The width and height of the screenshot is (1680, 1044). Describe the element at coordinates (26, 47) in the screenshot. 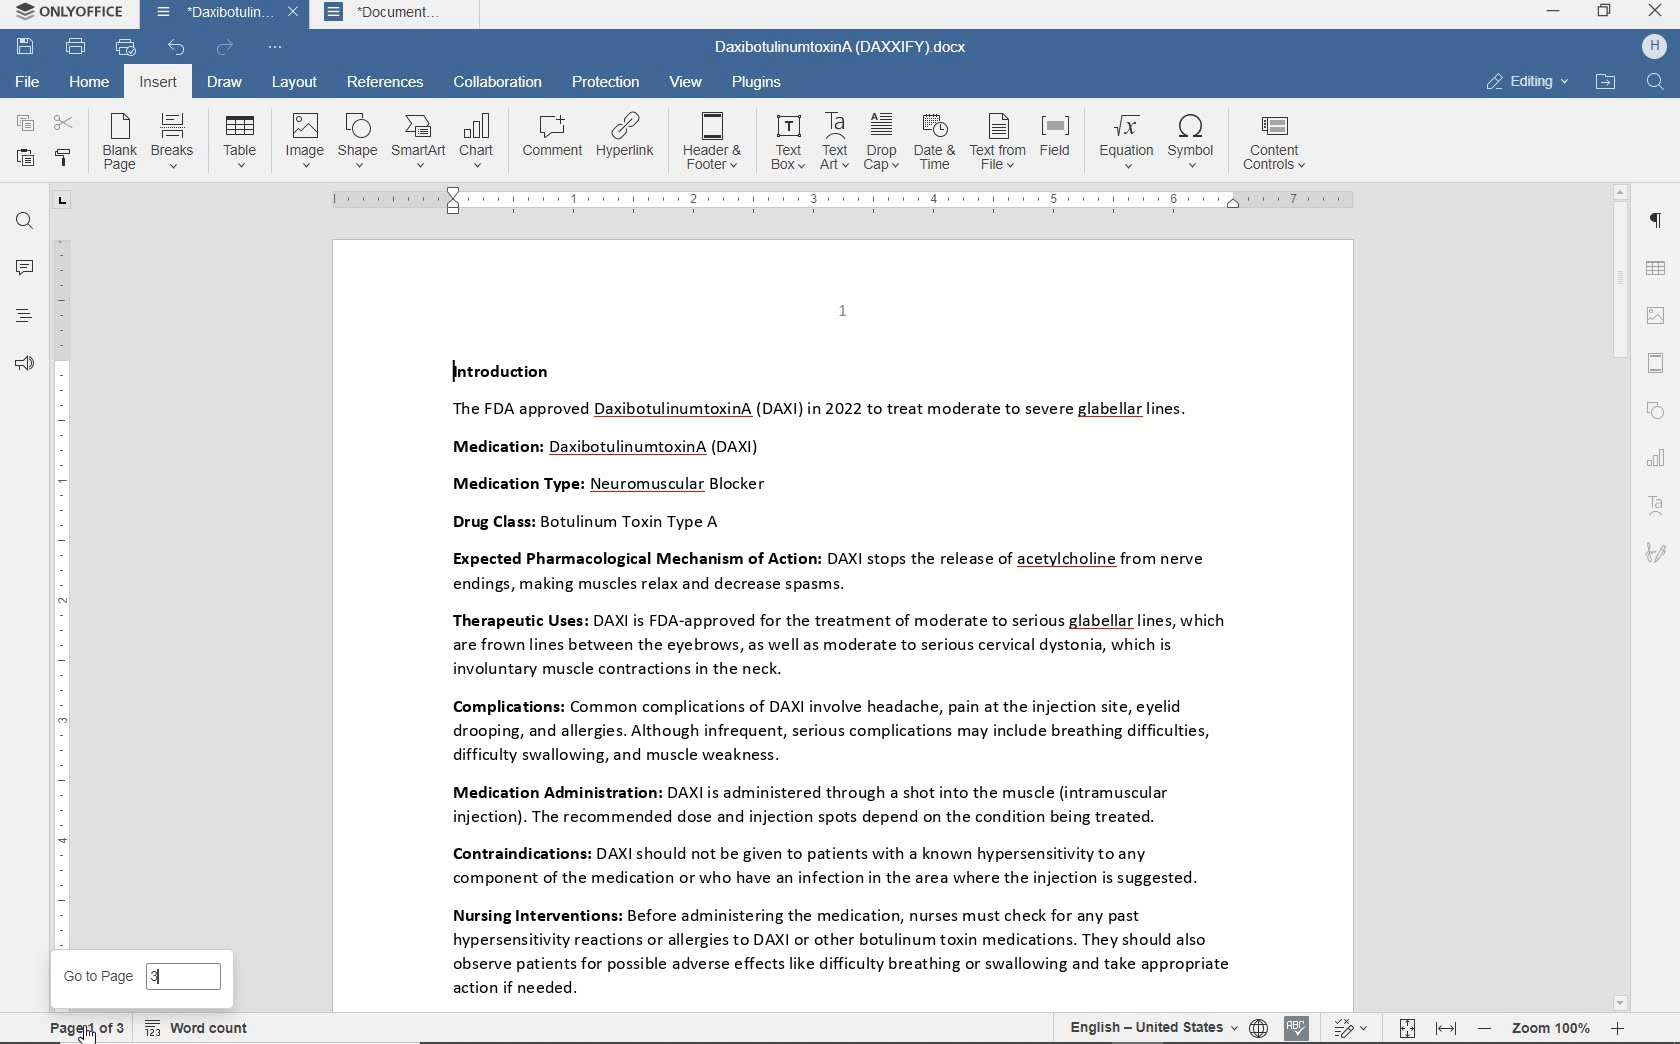

I see `save` at that location.